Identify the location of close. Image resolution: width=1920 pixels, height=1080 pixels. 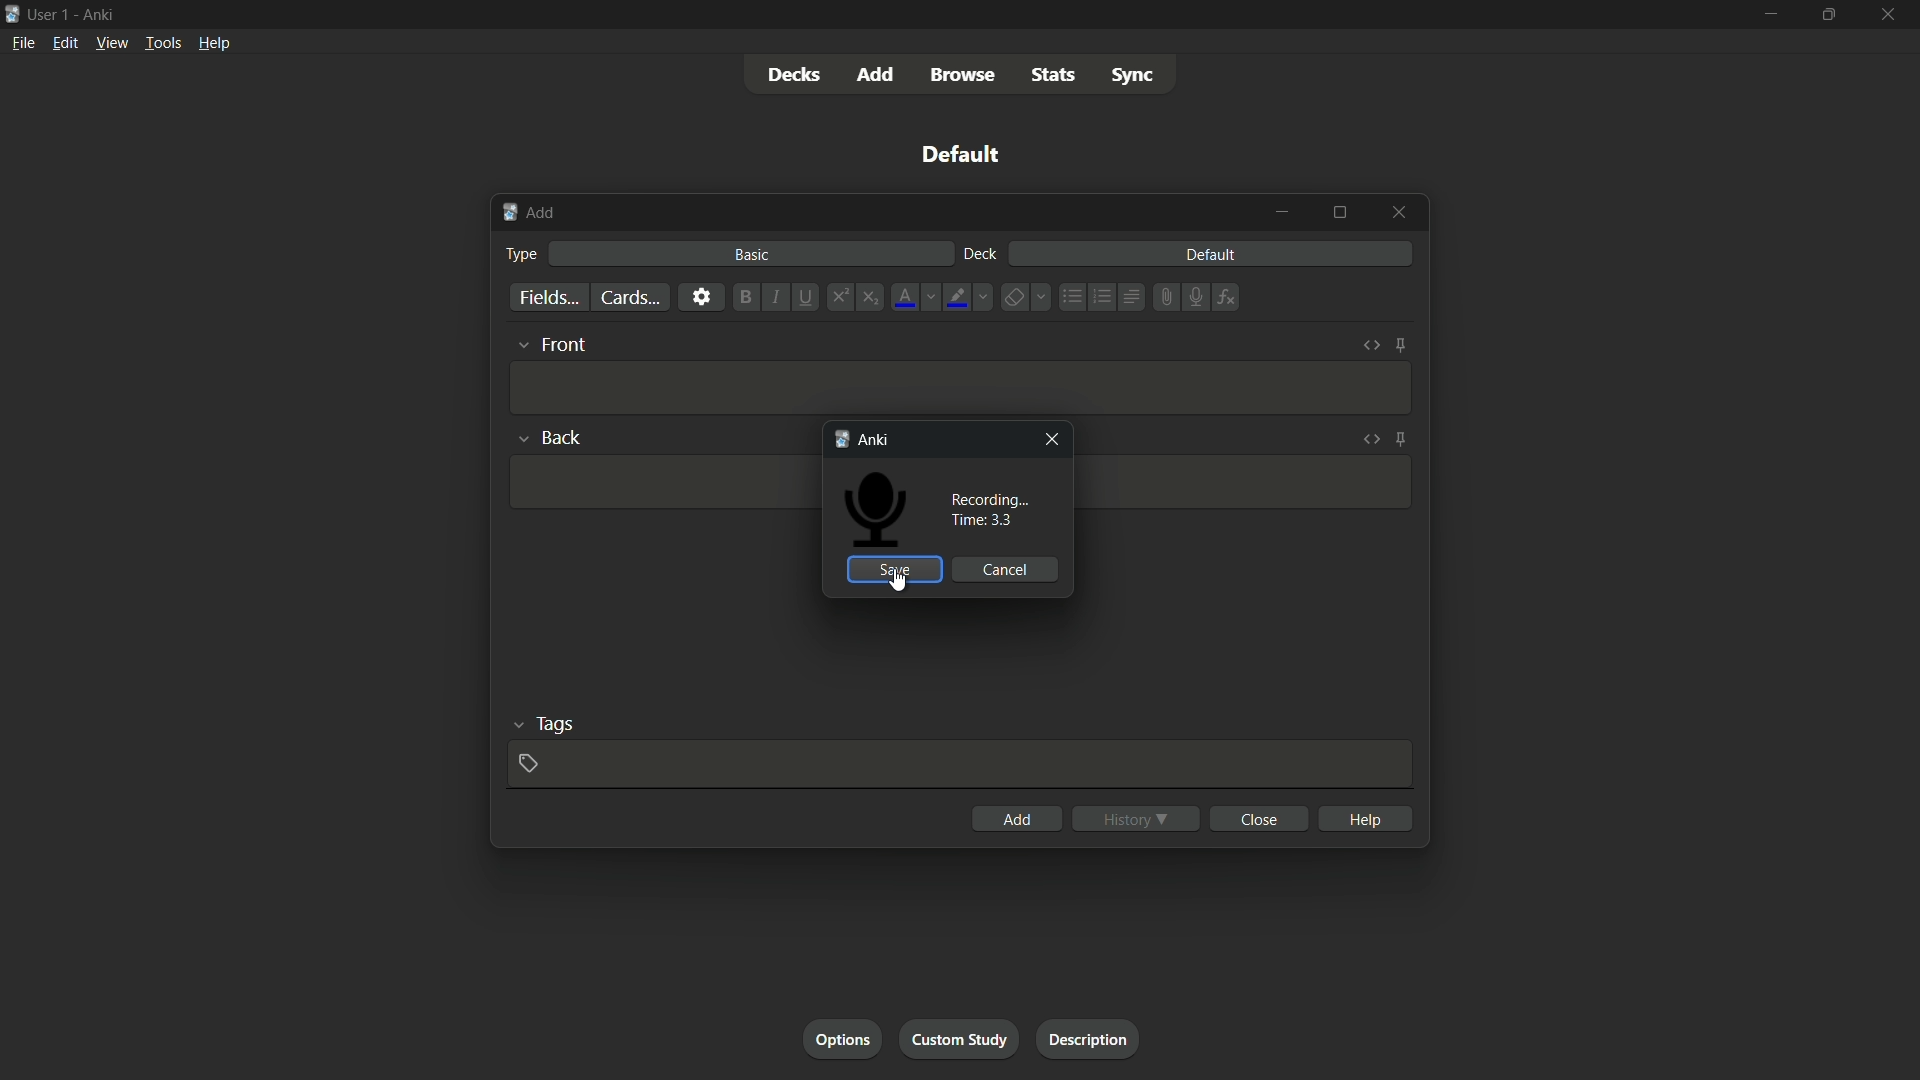
(1258, 819).